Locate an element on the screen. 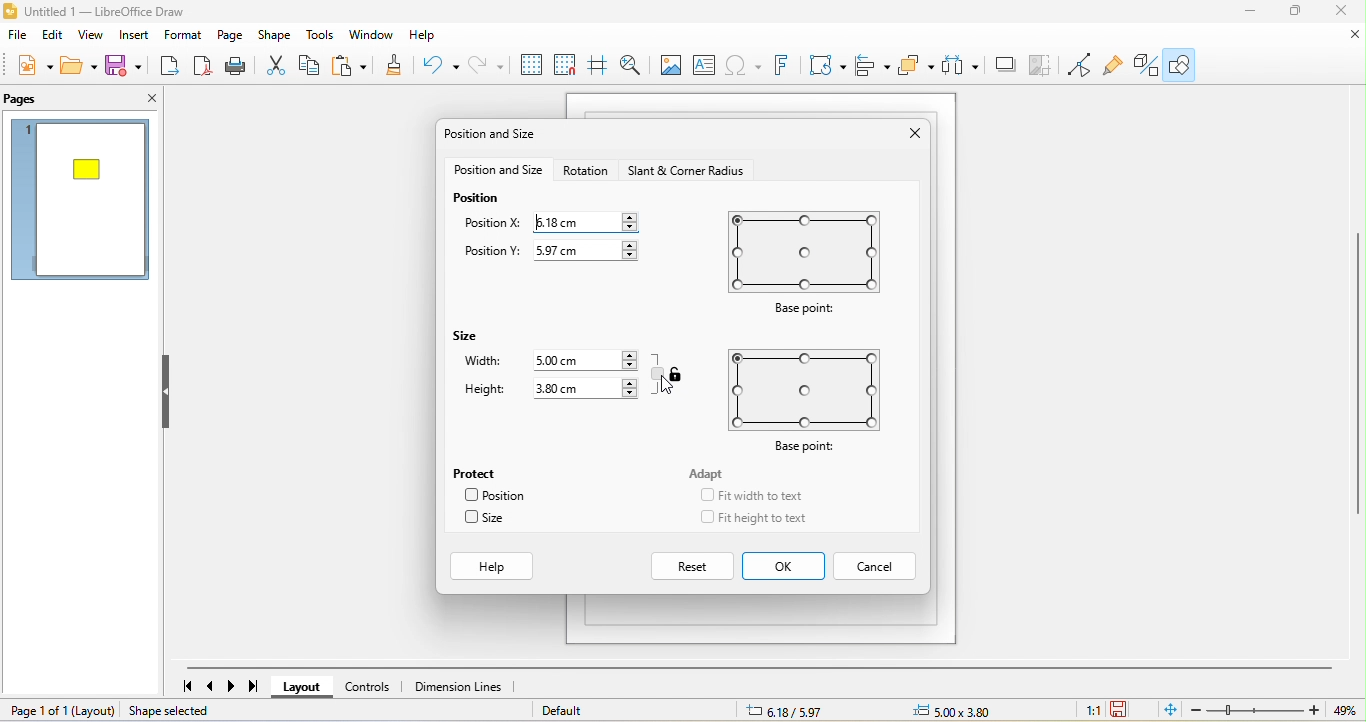  redo is located at coordinates (487, 65).